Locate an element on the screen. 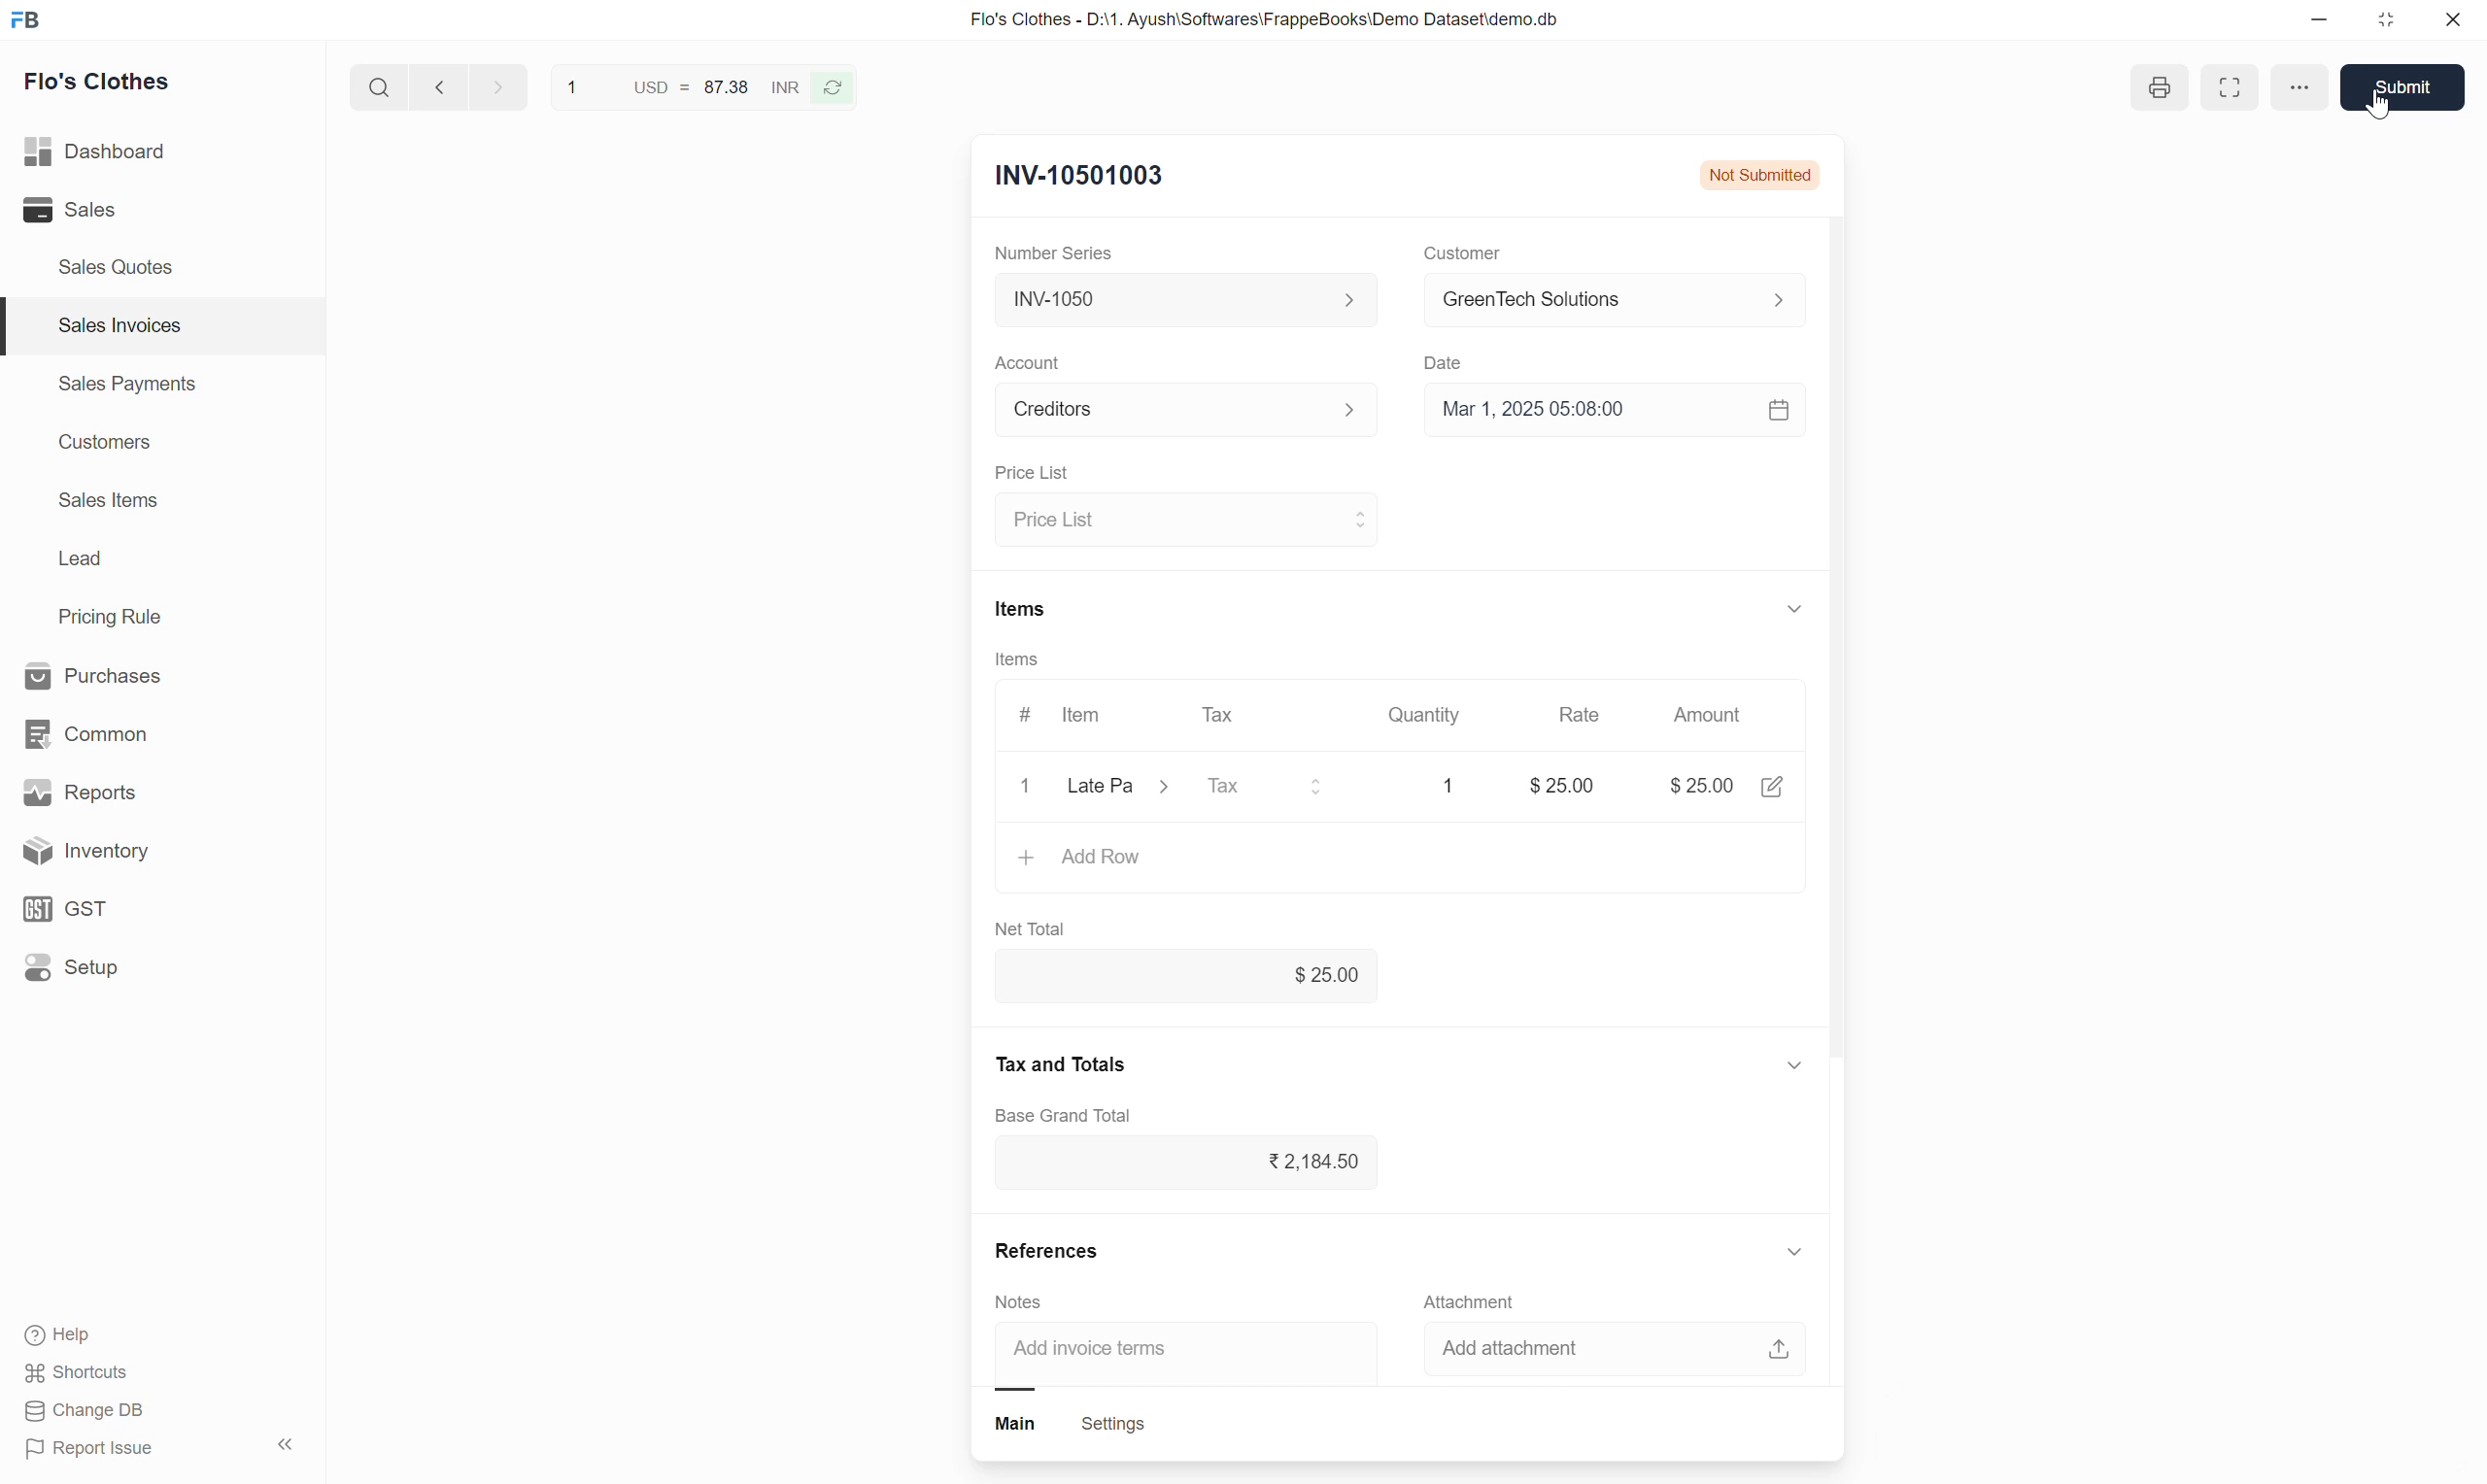 This screenshot has height=1484, width=2487. full screen is located at coordinates (2225, 91).